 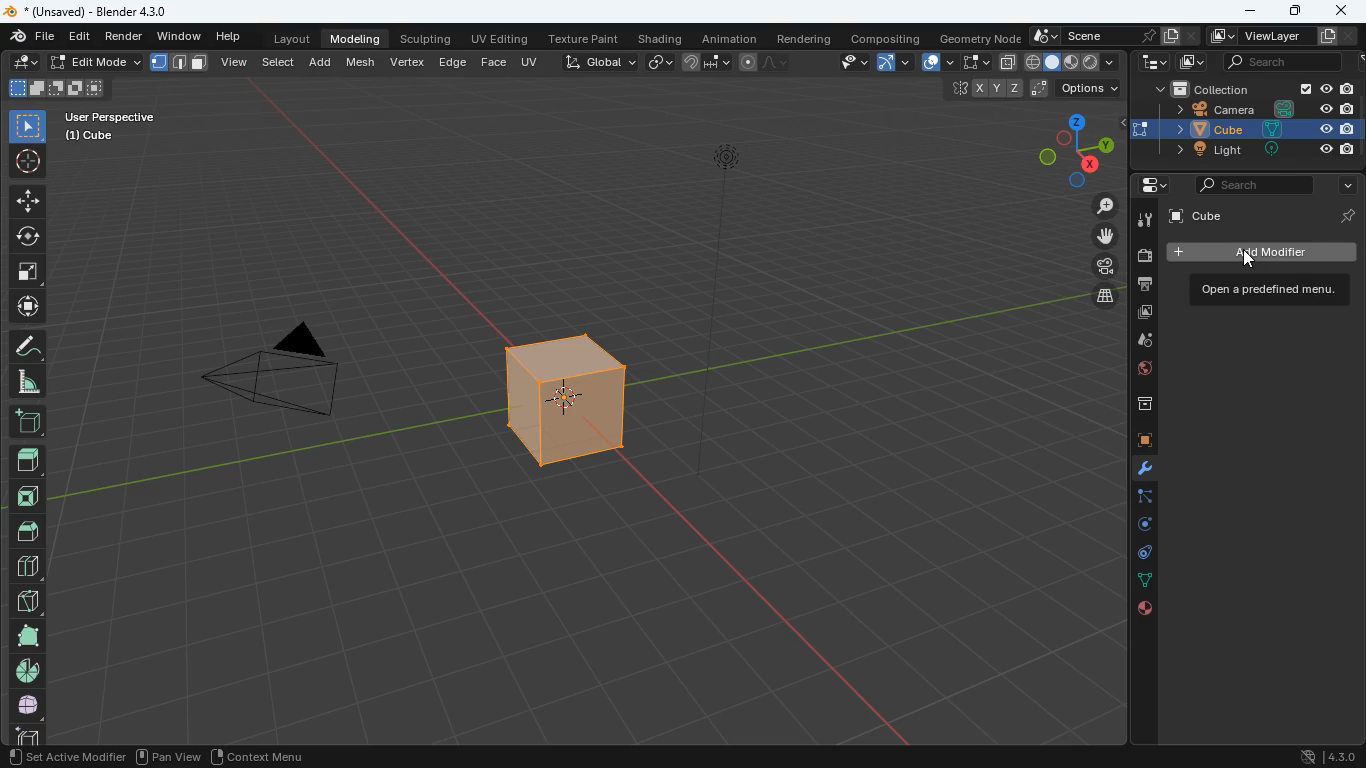 What do you see at coordinates (41, 758) in the screenshot?
I see `pan view` at bounding box center [41, 758].